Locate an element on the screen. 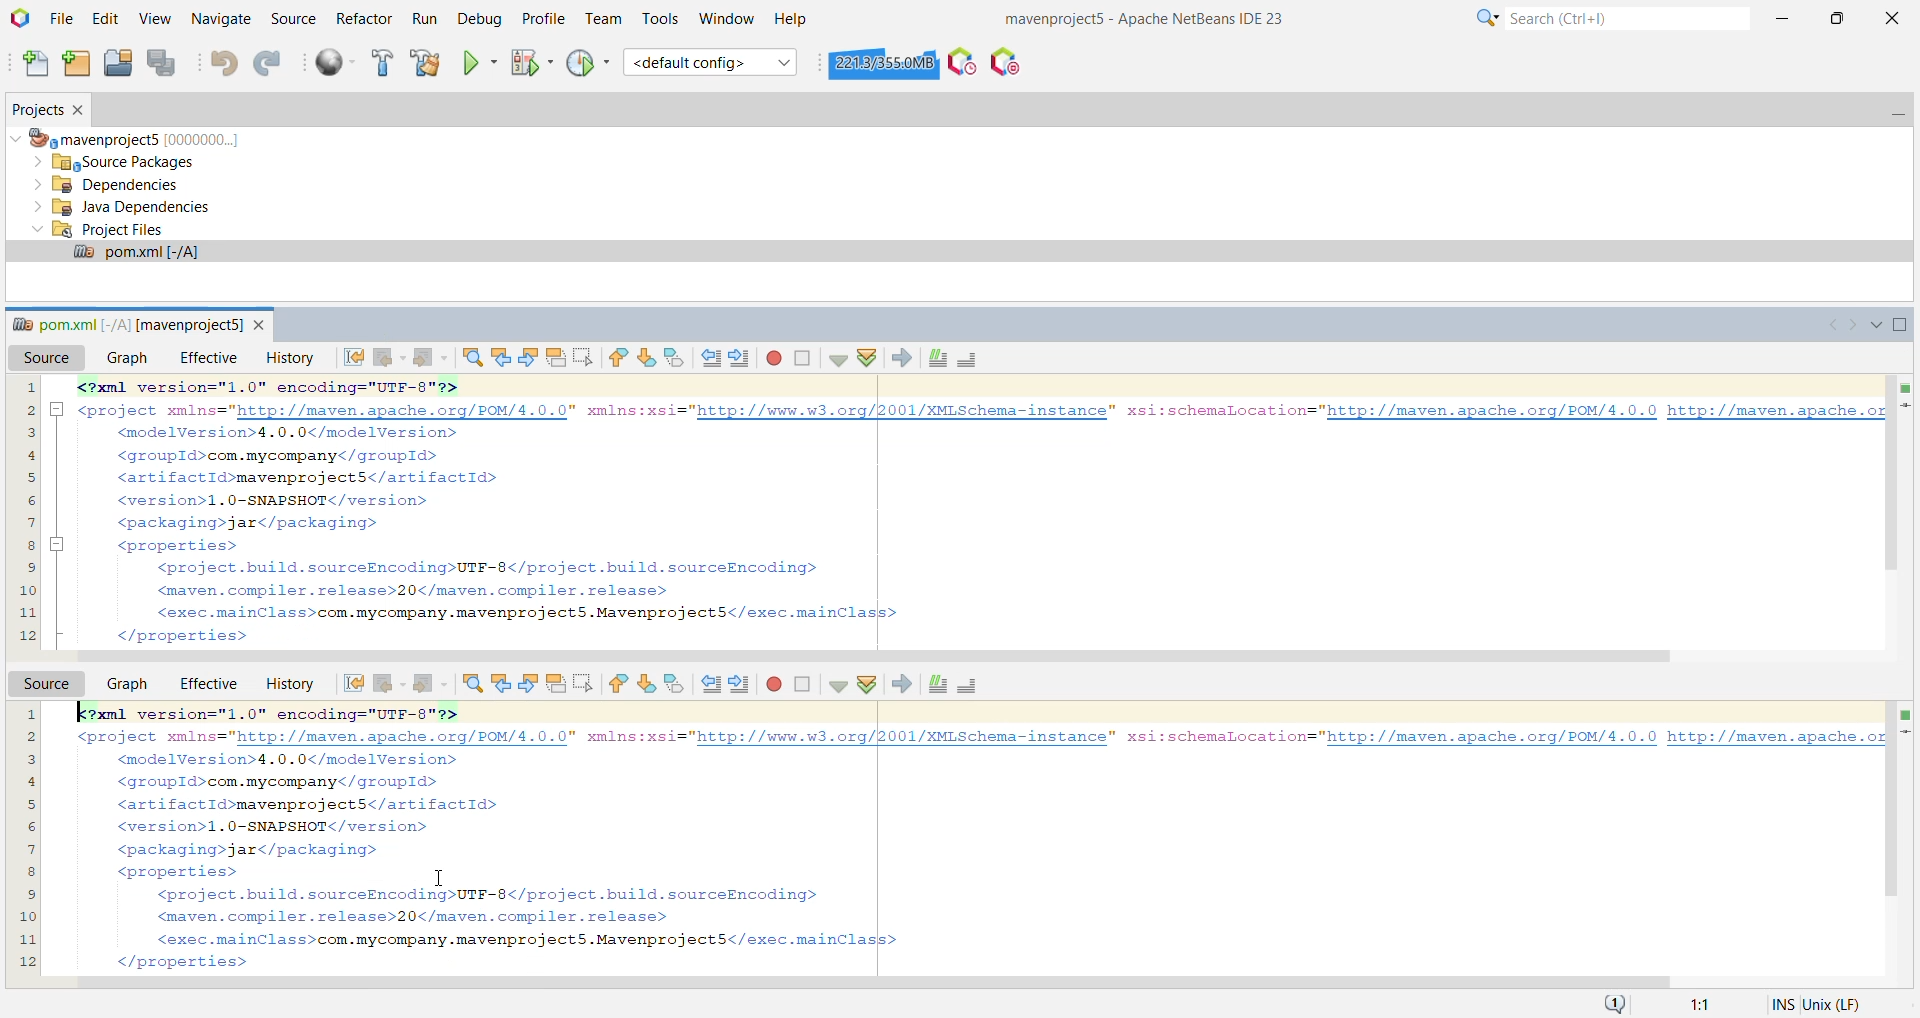  6 is located at coordinates (26, 497).